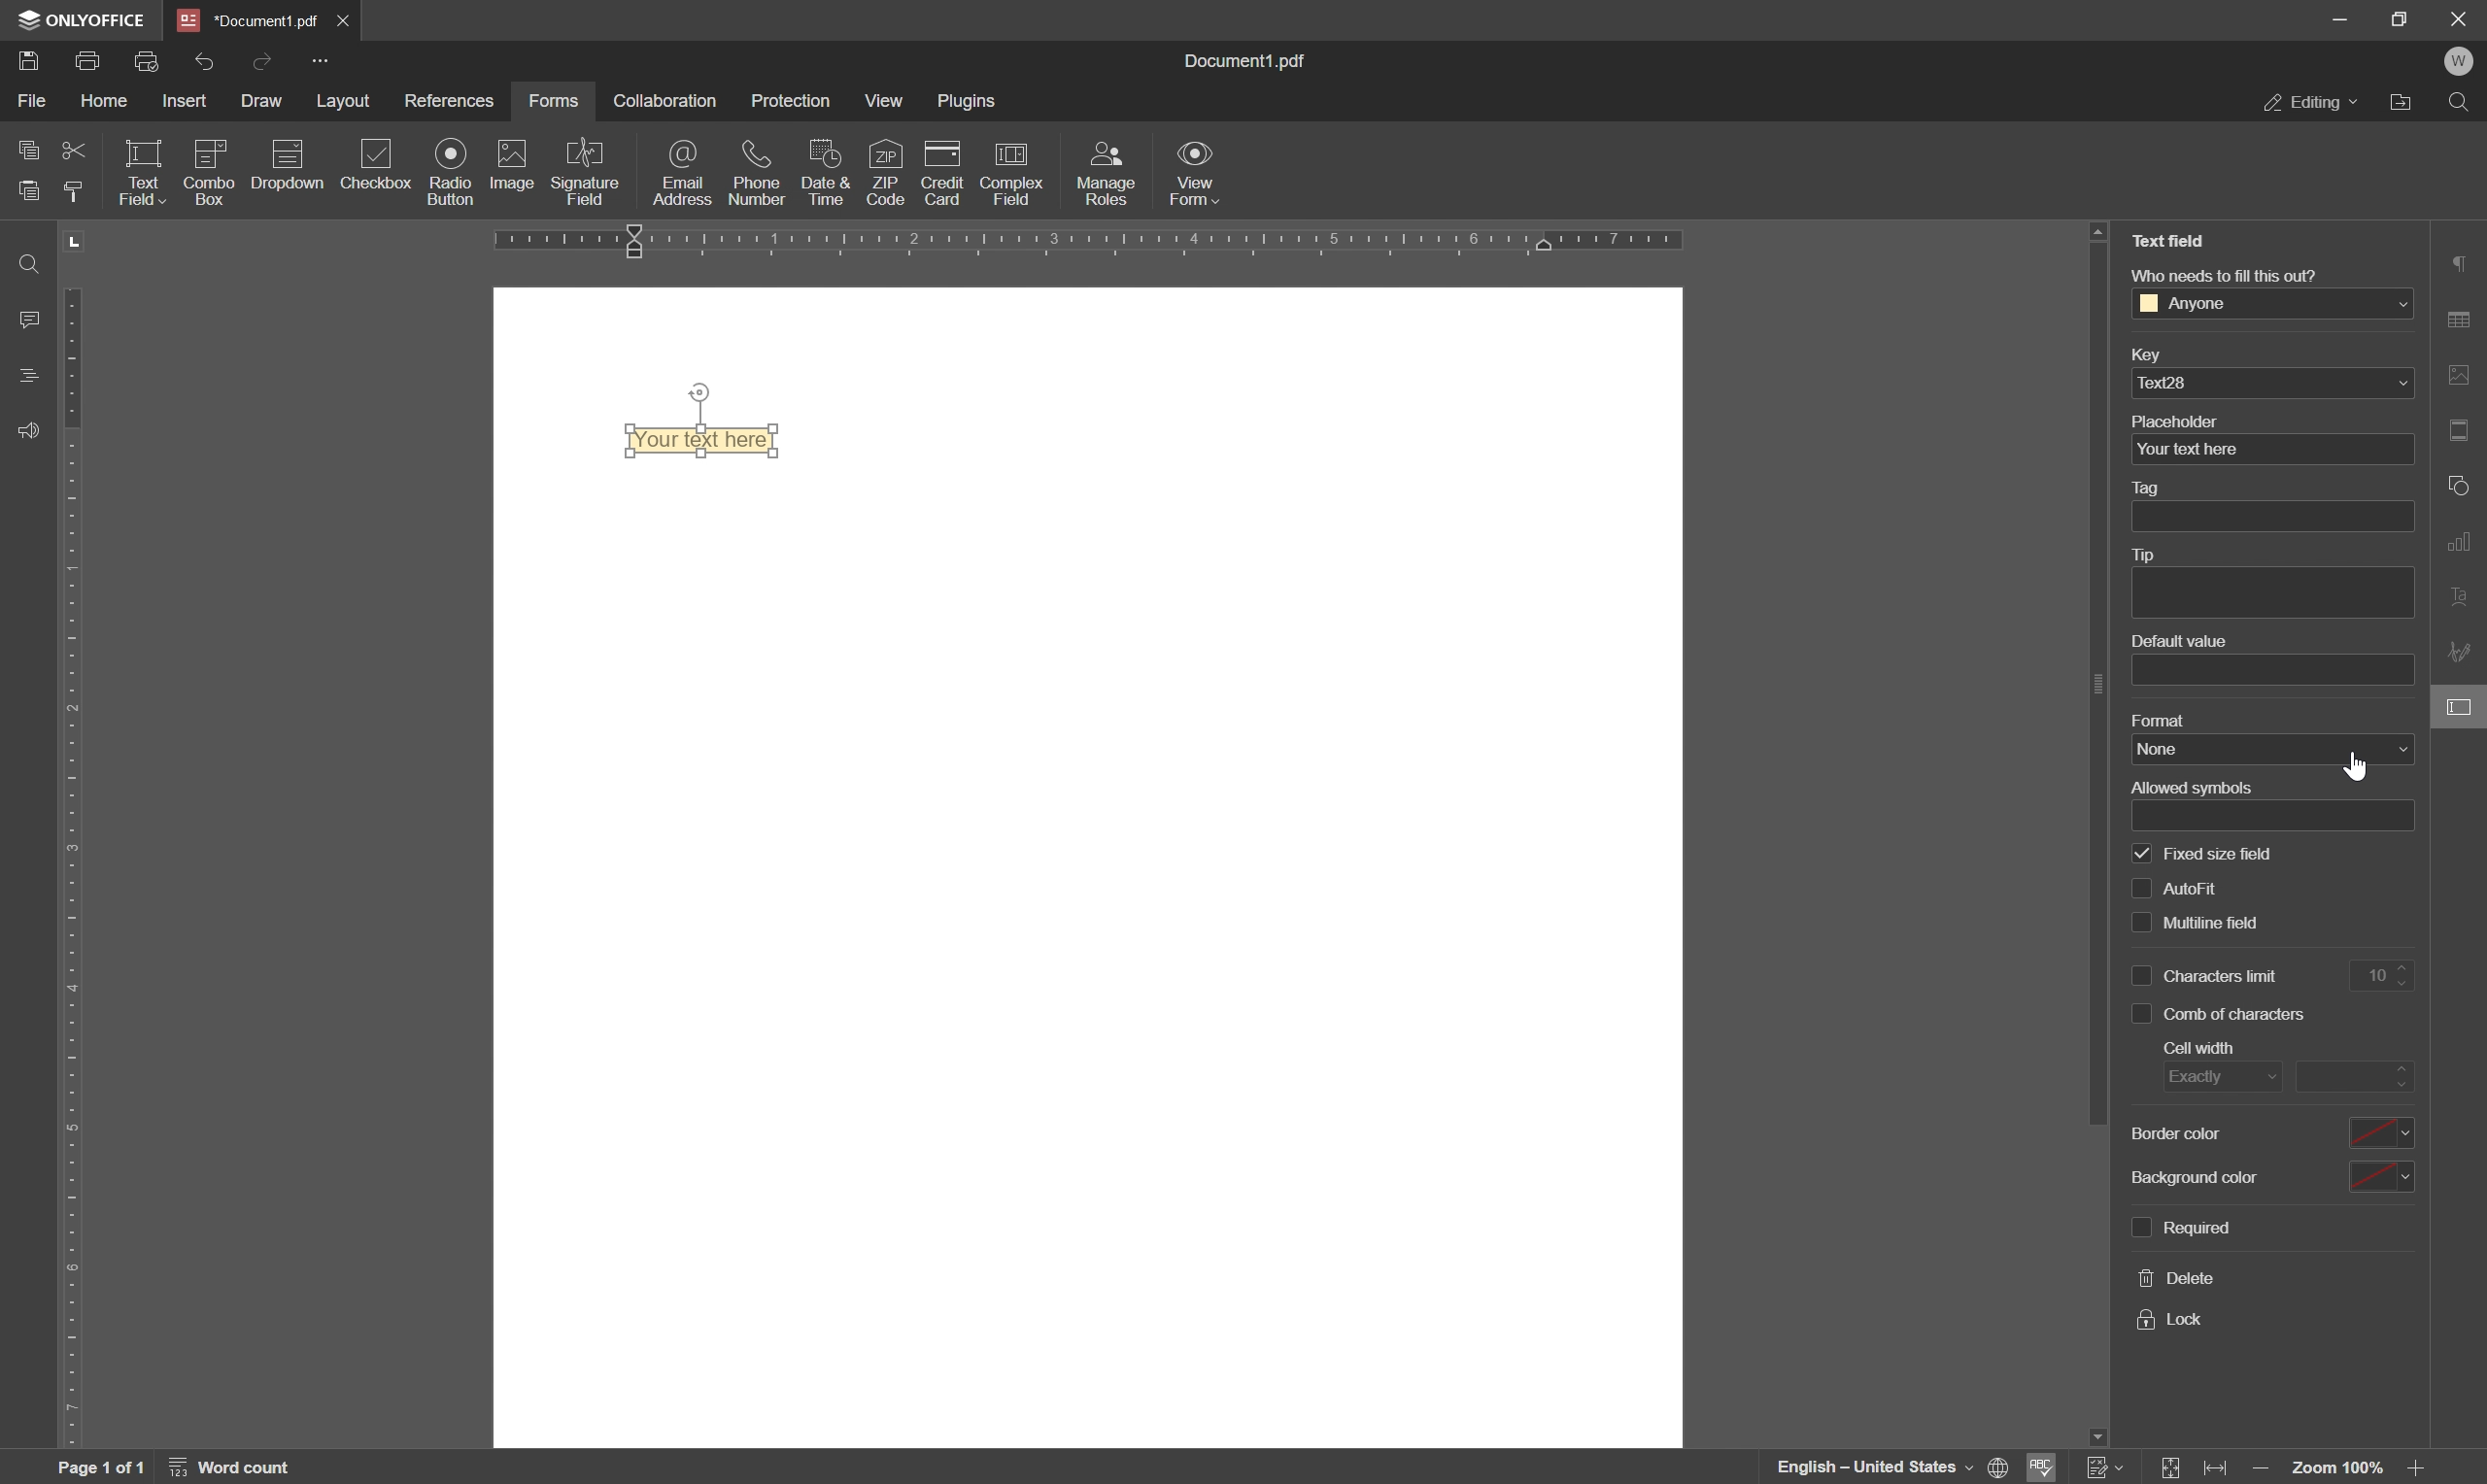 The width and height of the screenshot is (2487, 1484). Describe the element at coordinates (289, 152) in the screenshot. I see `icon` at that location.